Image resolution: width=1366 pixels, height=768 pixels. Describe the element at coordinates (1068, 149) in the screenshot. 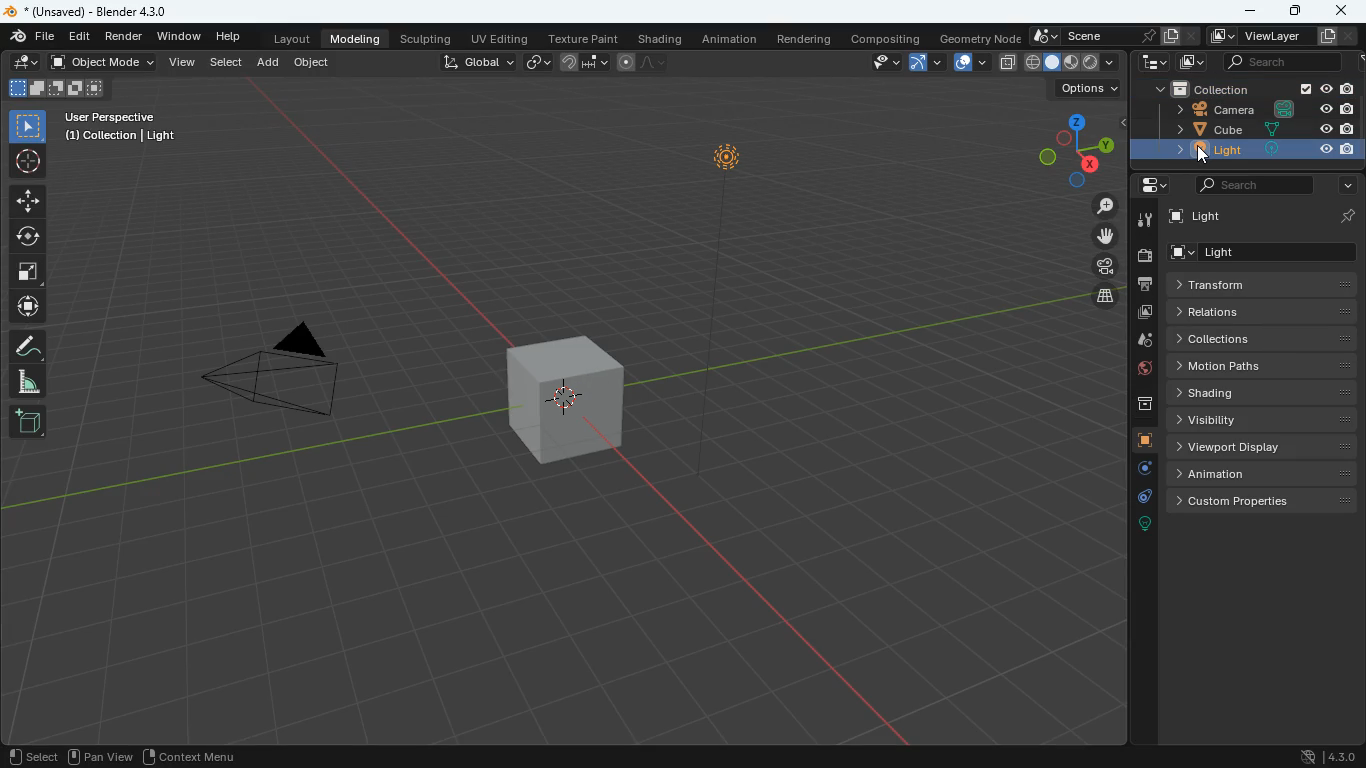

I see `dimensions` at that location.